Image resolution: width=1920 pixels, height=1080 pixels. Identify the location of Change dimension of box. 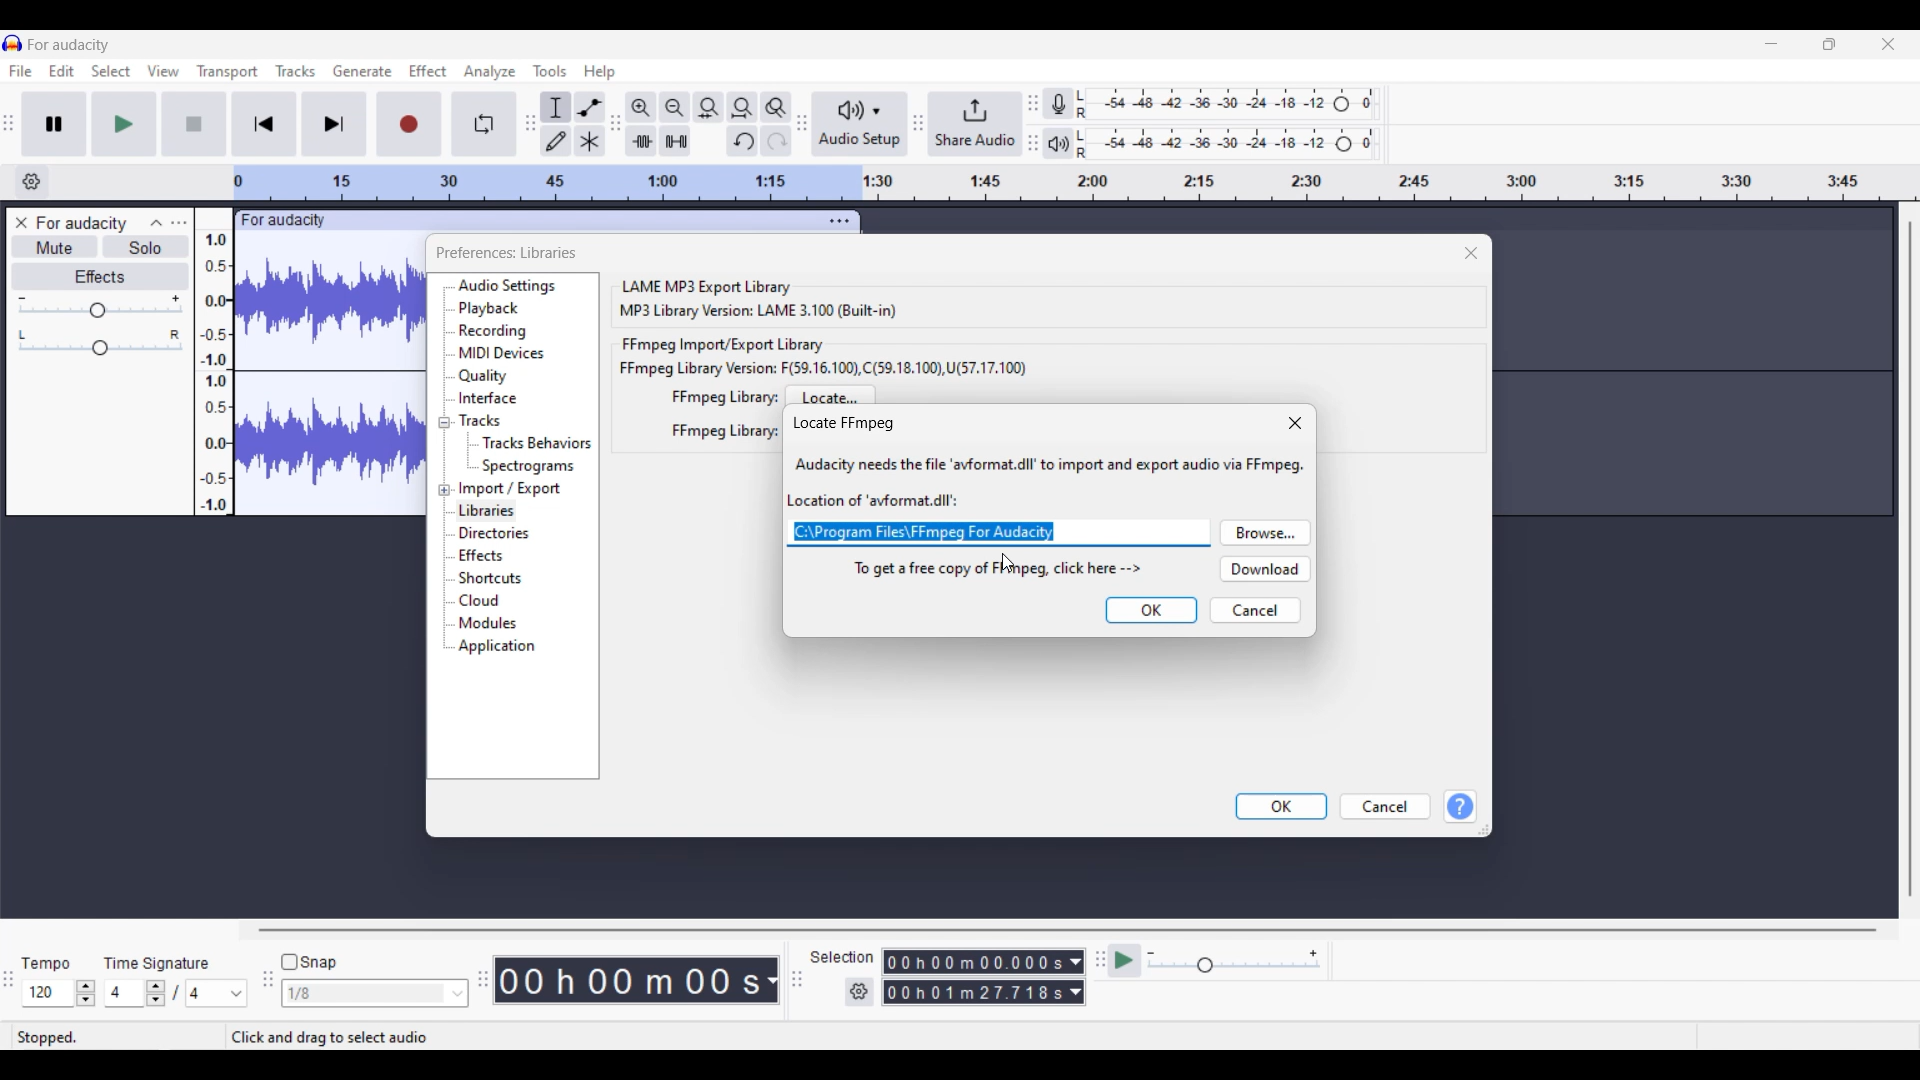
(1484, 830).